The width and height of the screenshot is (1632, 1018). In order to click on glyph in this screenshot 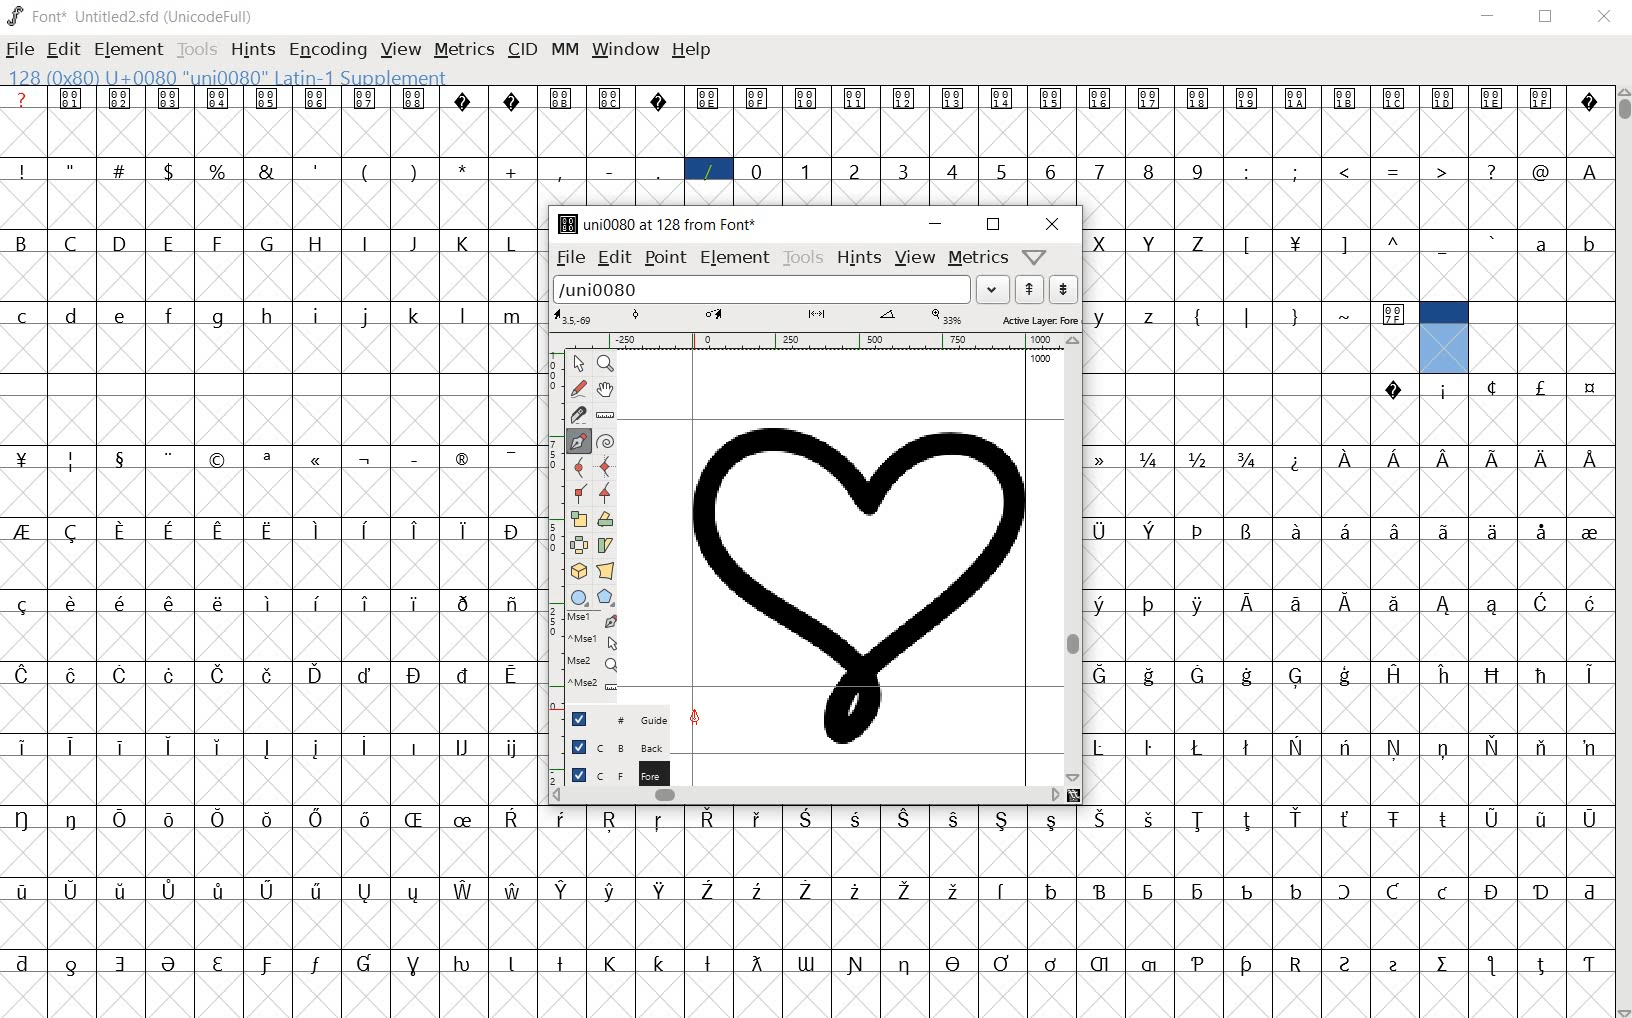, I will do `click(1098, 747)`.